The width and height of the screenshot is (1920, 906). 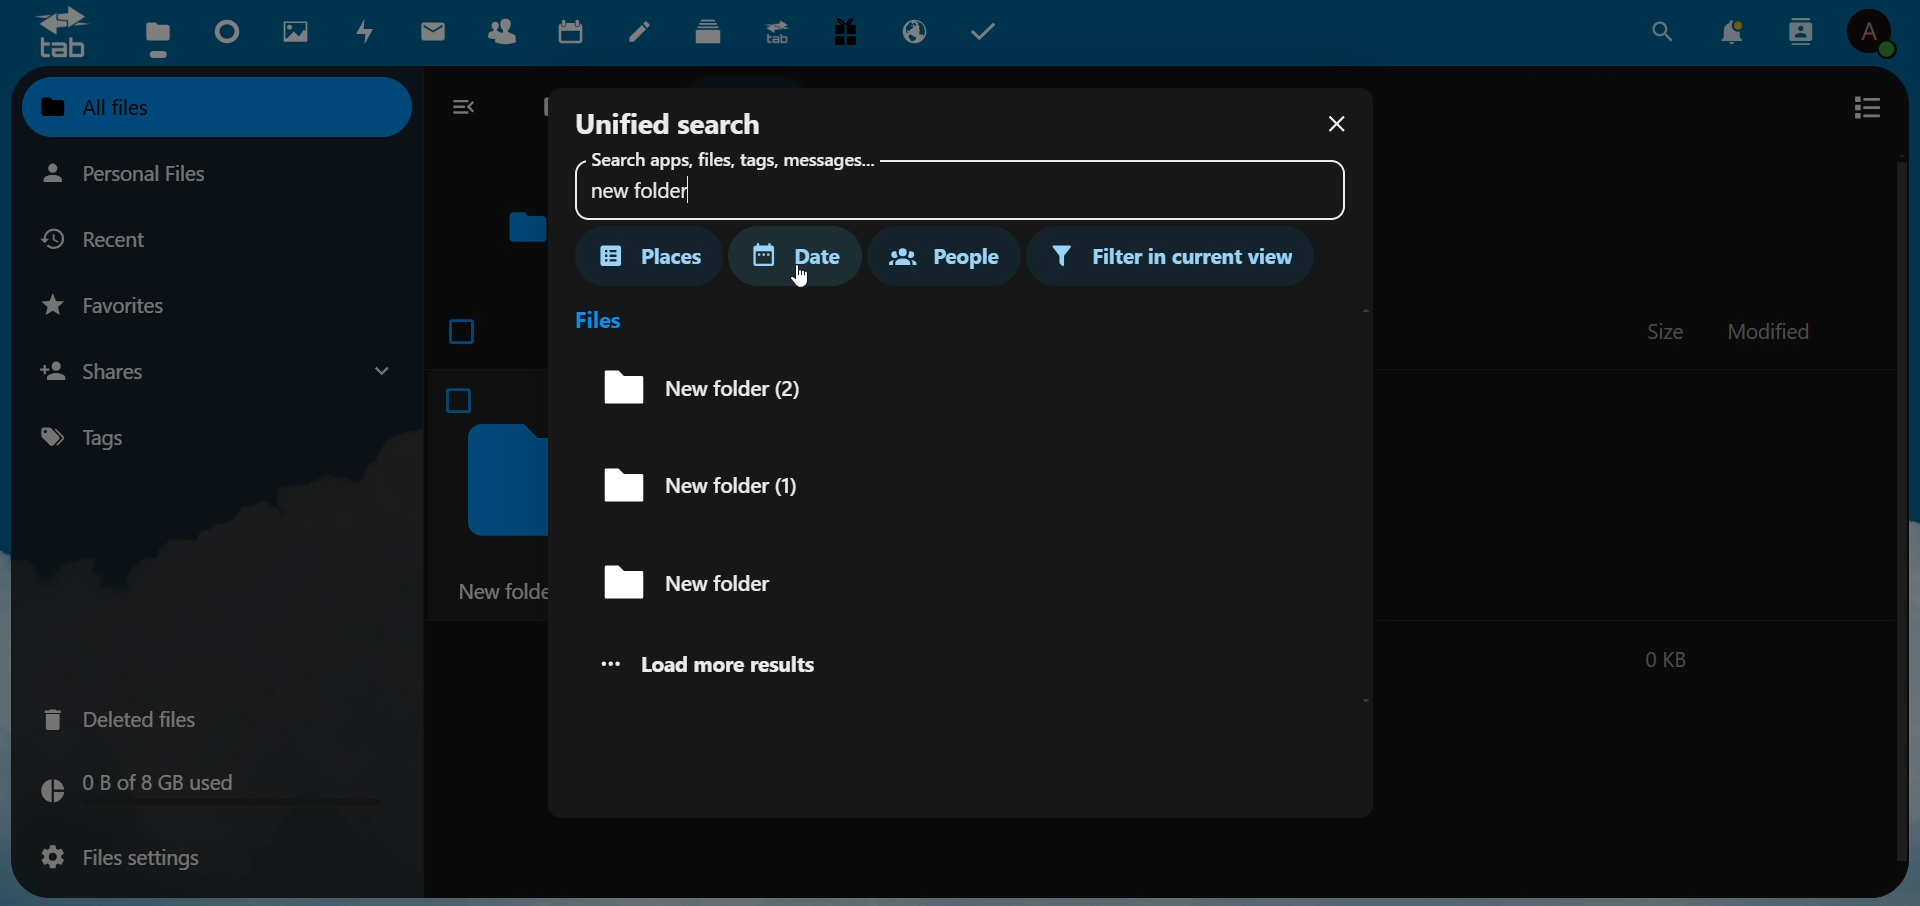 What do you see at coordinates (953, 184) in the screenshot?
I see `new folder` at bounding box center [953, 184].